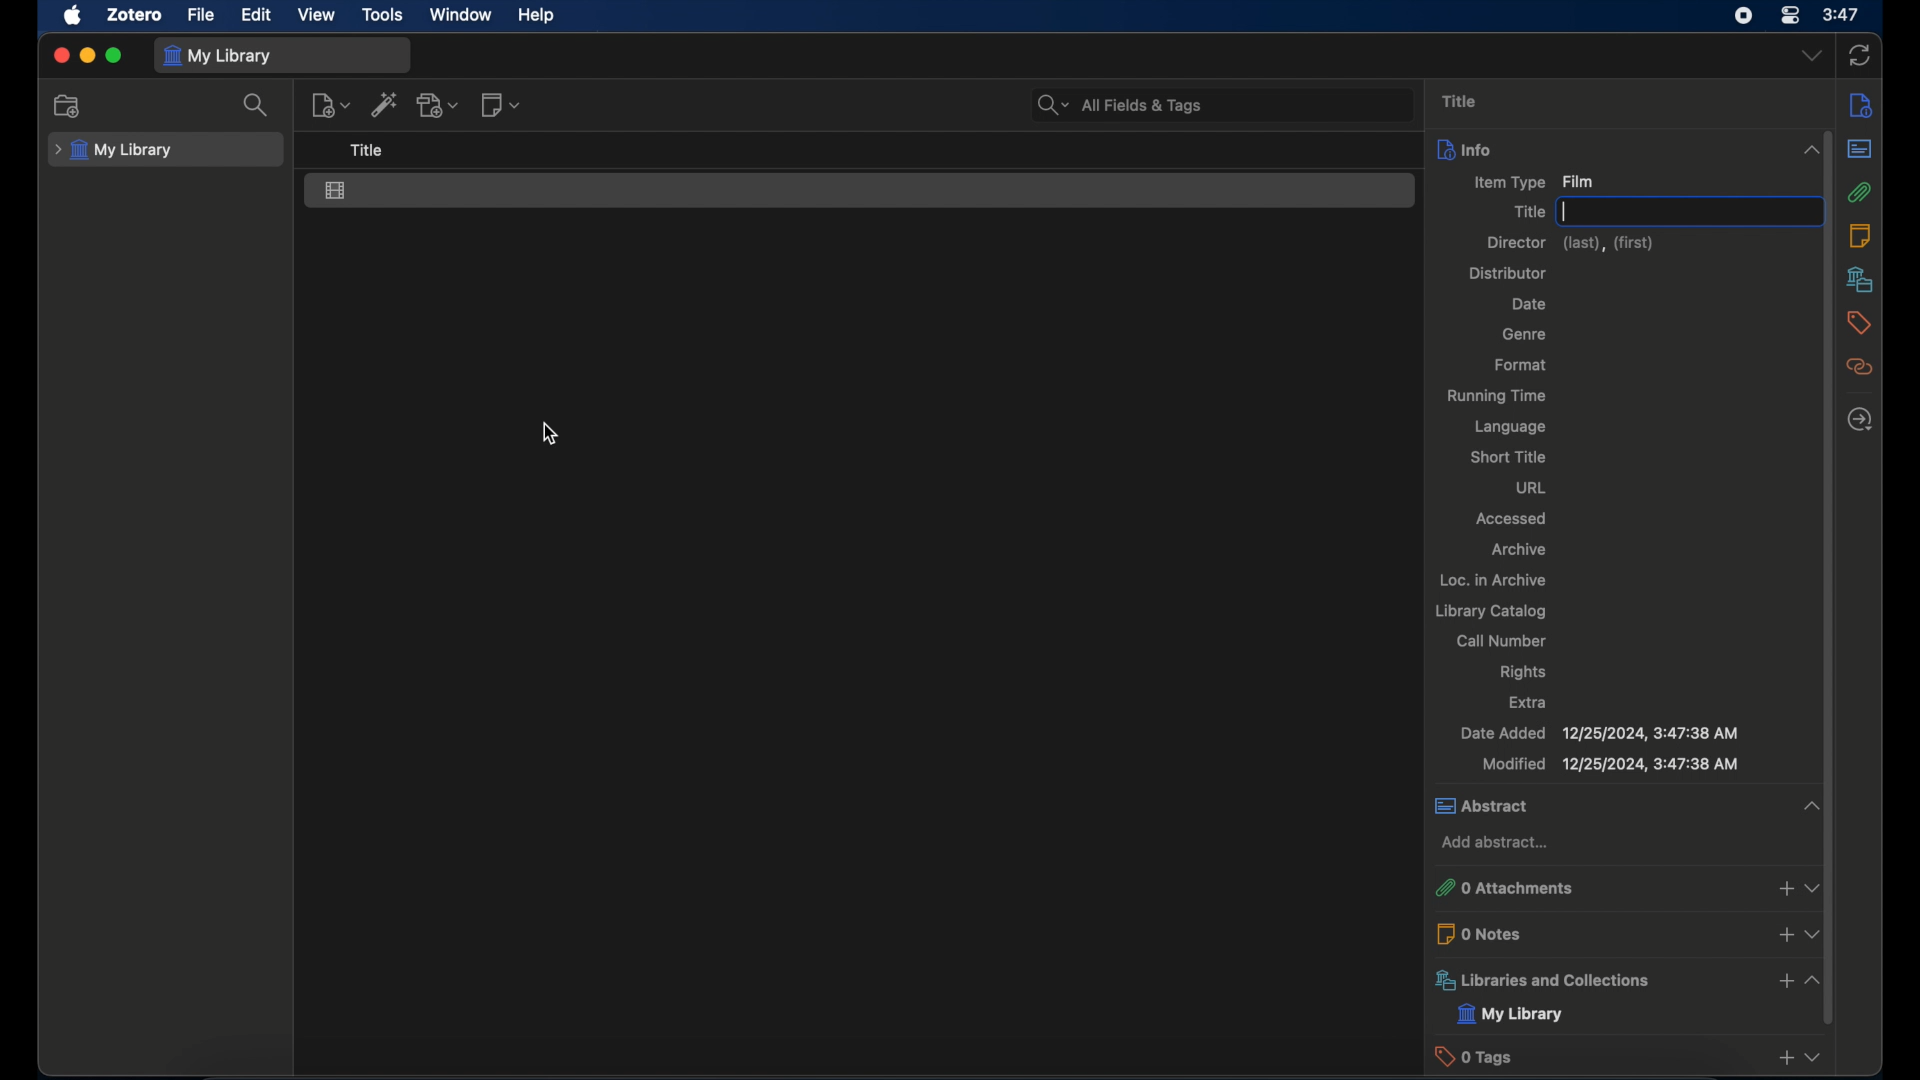 Image resolution: width=1920 pixels, height=1080 pixels. I want to click on text cursor, so click(1565, 211).